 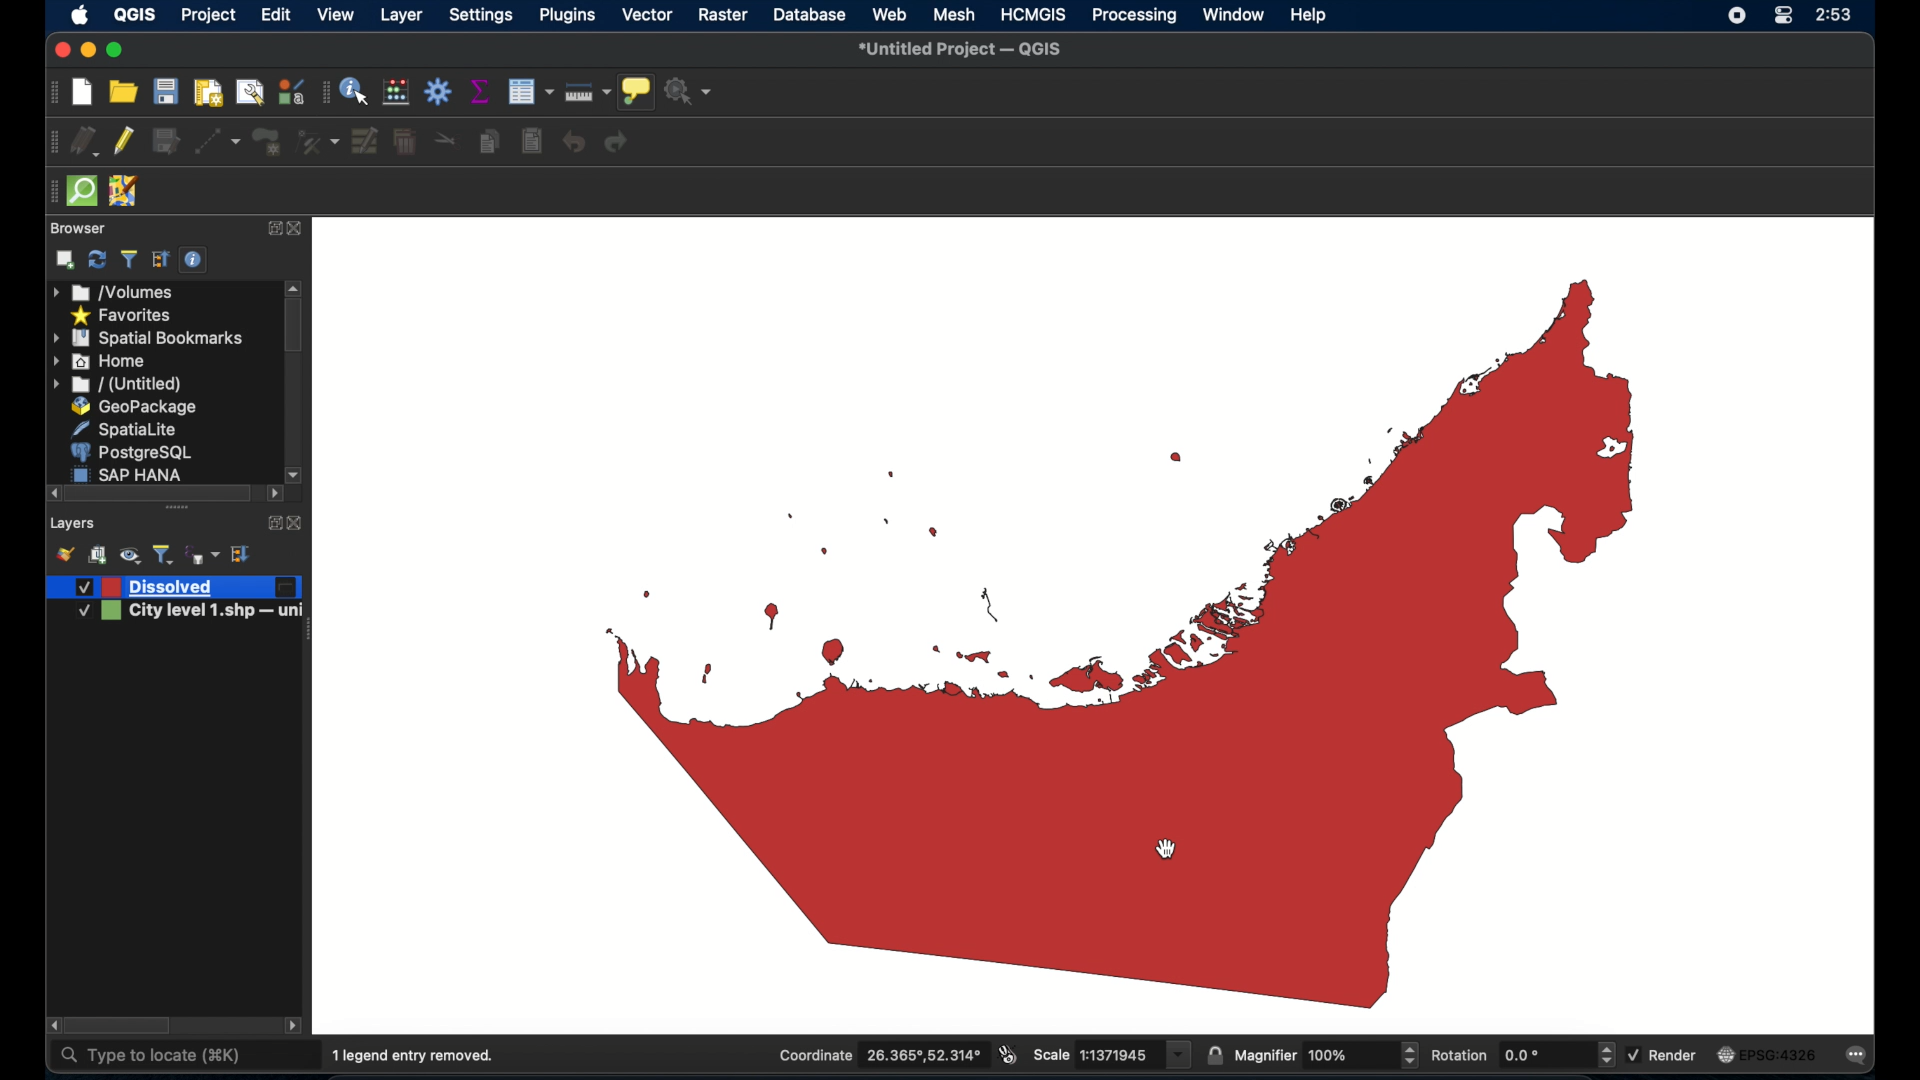 I want to click on help, so click(x=1311, y=16).